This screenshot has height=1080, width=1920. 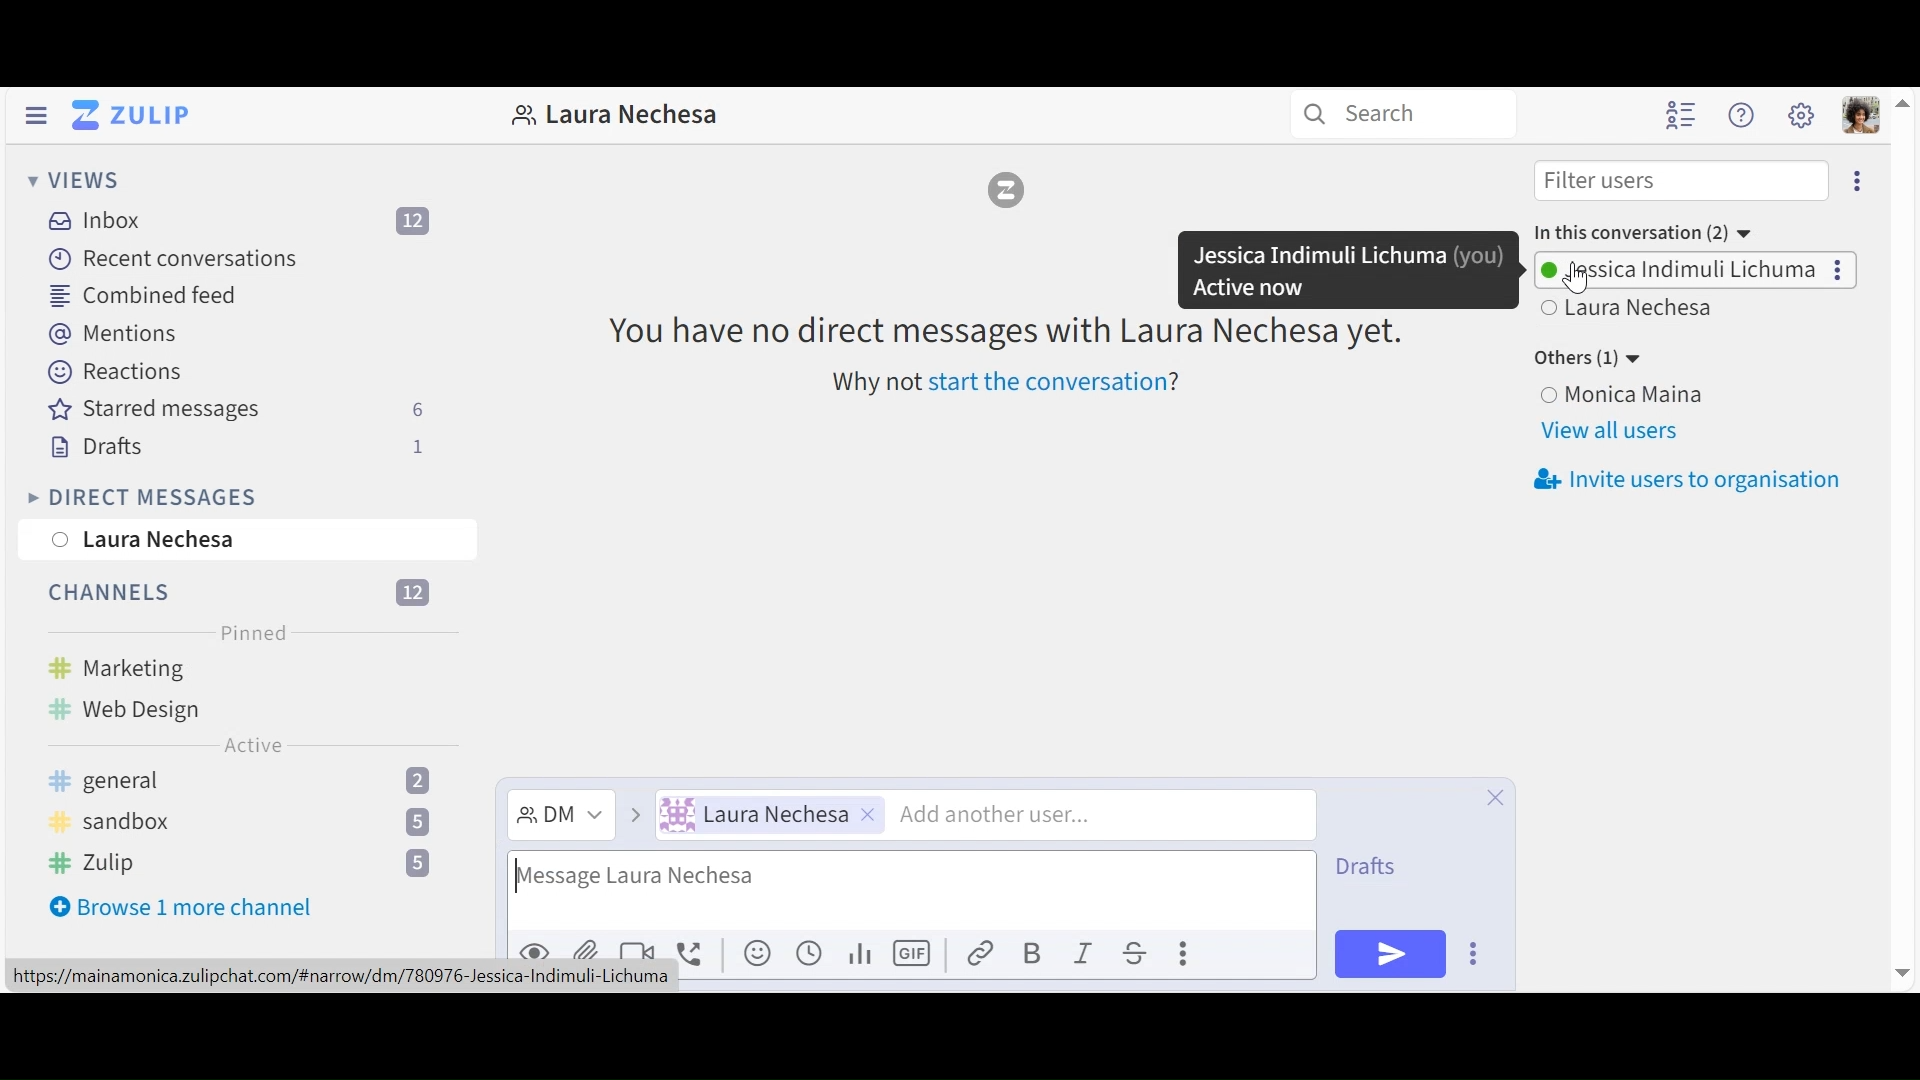 What do you see at coordinates (1473, 952) in the screenshot?
I see `compose actions` at bounding box center [1473, 952].